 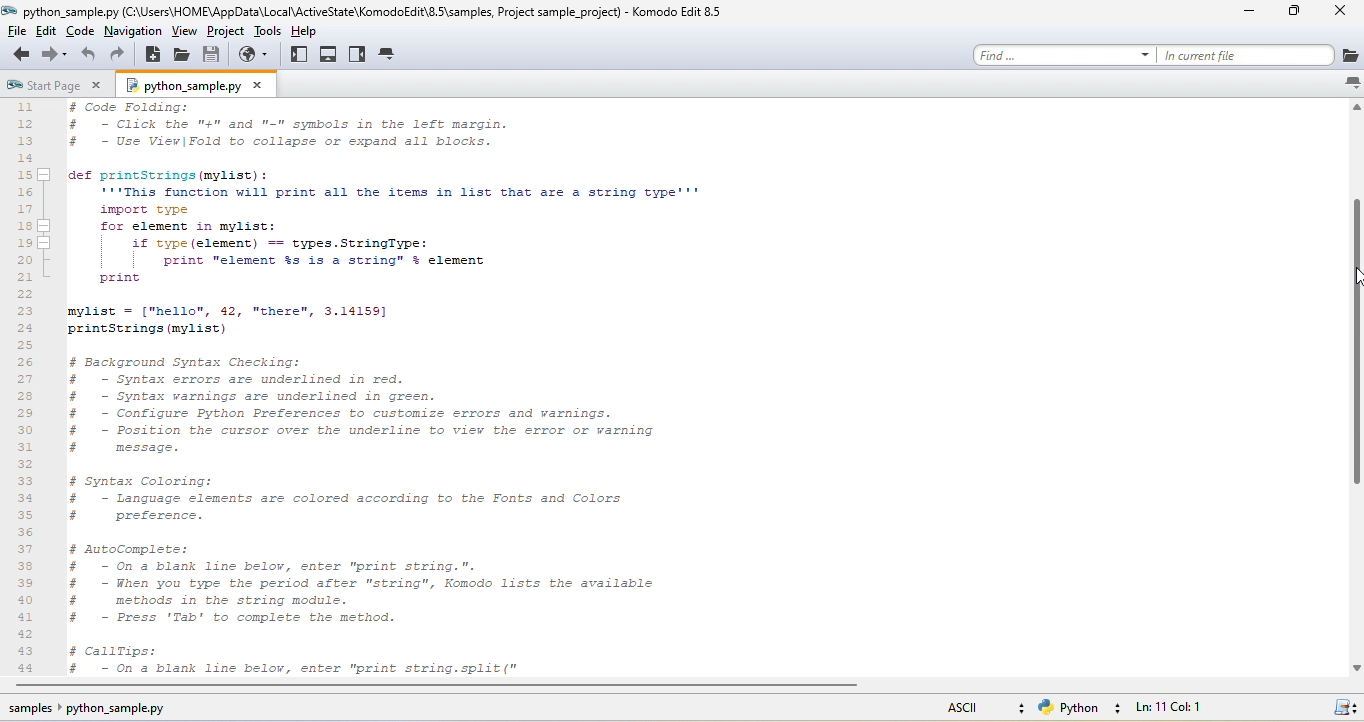 I want to click on open, so click(x=184, y=56).